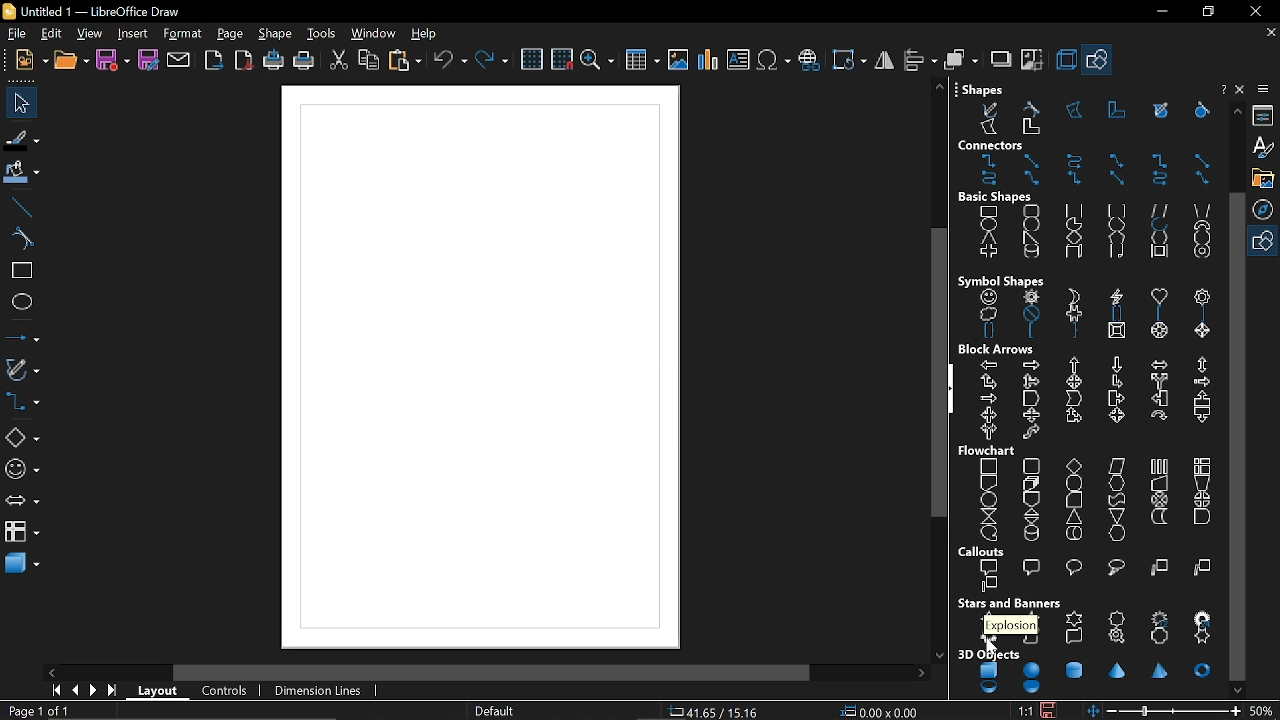 The height and width of the screenshot is (720, 1280). Describe the element at coordinates (96, 691) in the screenshot. I see `next page` at that location.